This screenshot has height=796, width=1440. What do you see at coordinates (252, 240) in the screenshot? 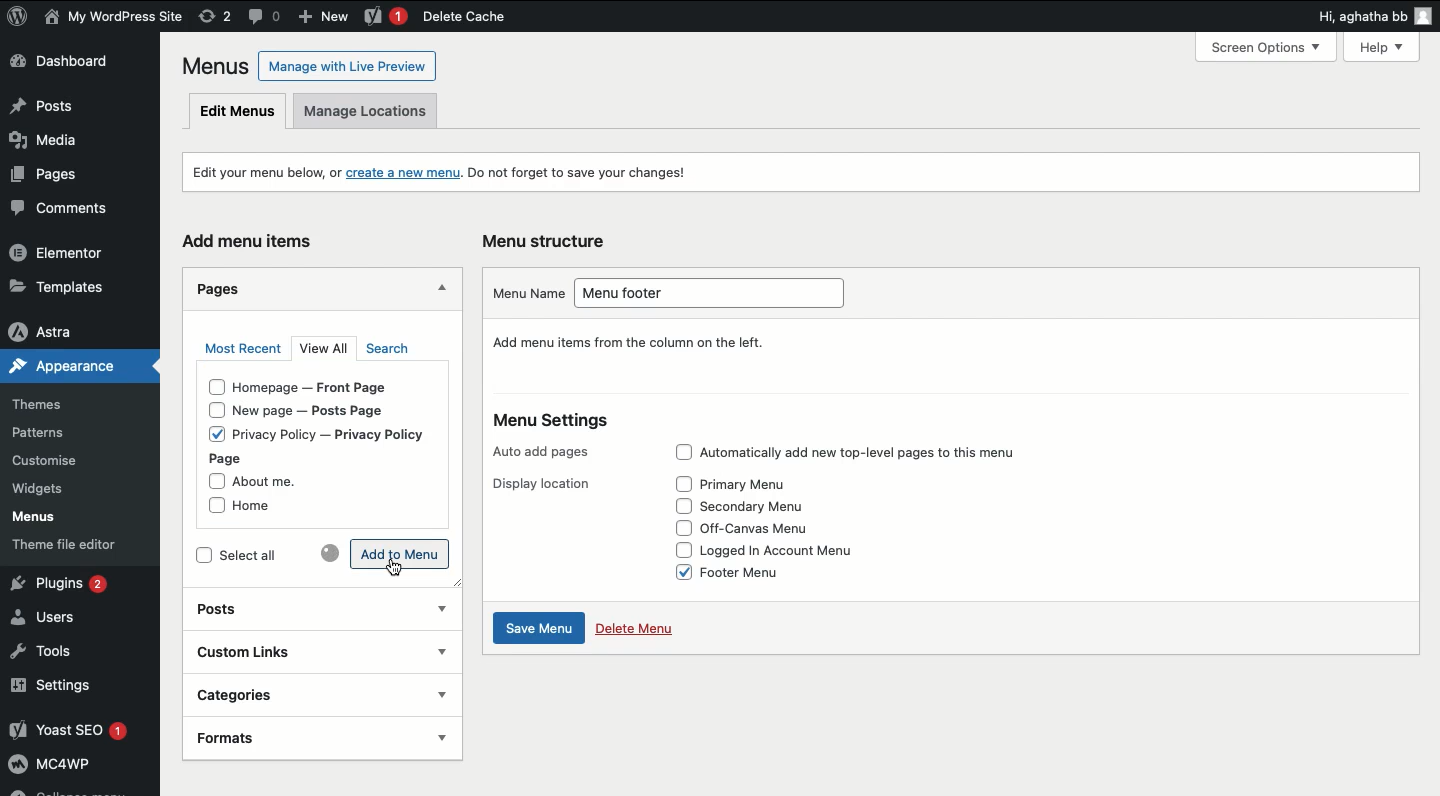
I see `Add menu items` at bounding box center [252, 240].